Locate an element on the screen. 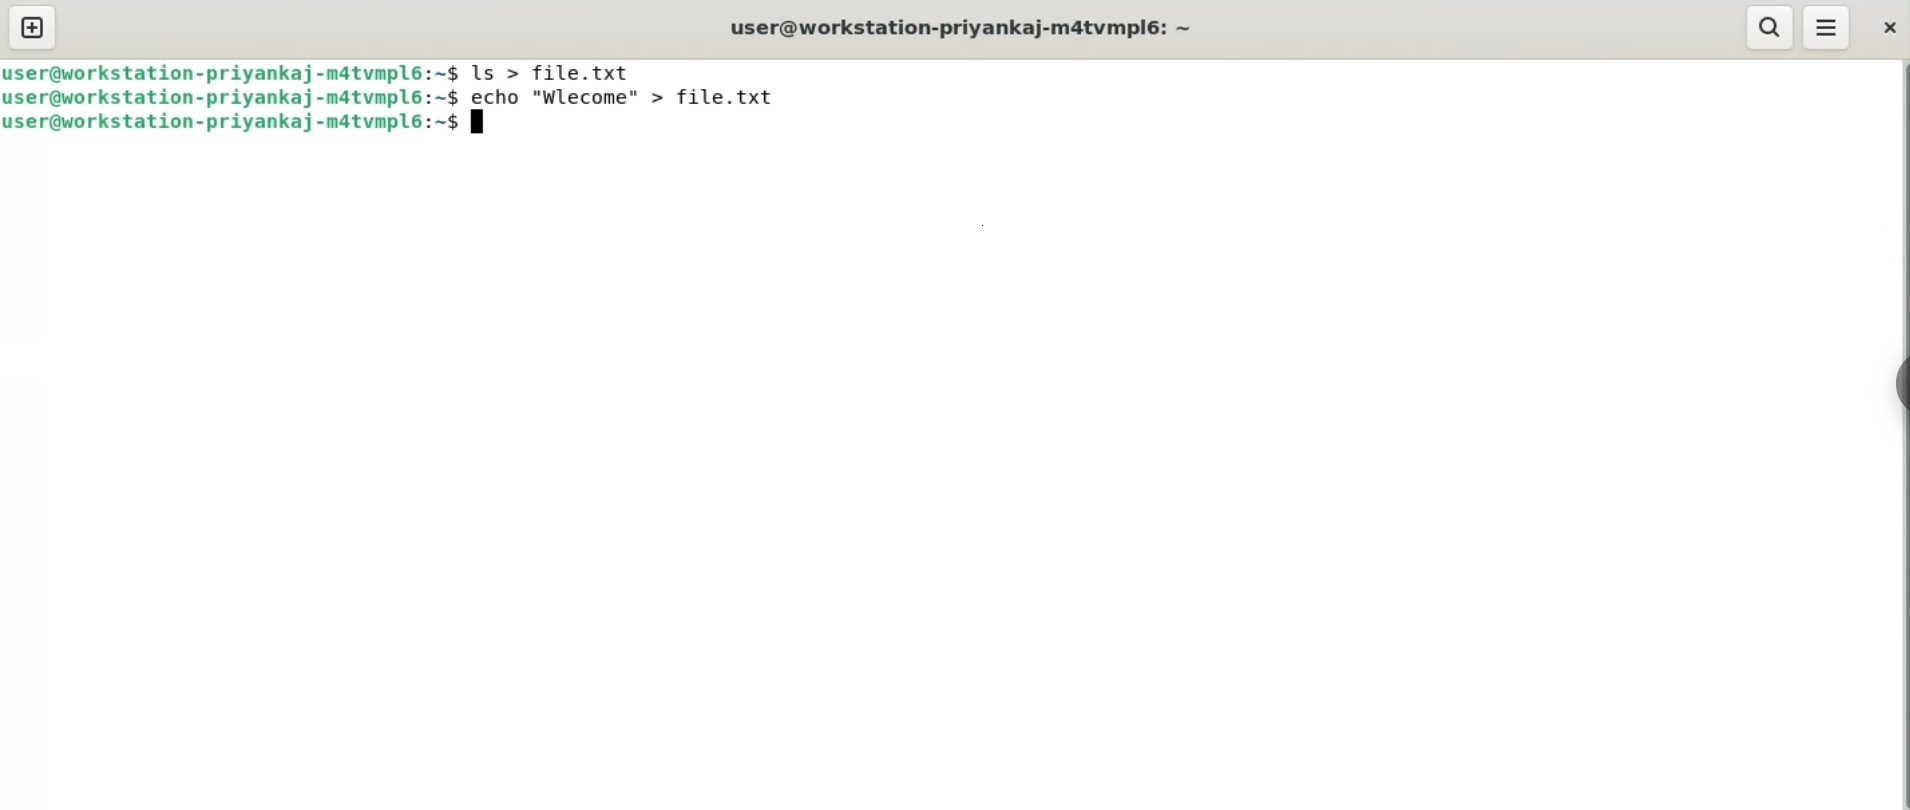 This screenshot has height=810, width=1910. close is located at coordinates (1889, 25).